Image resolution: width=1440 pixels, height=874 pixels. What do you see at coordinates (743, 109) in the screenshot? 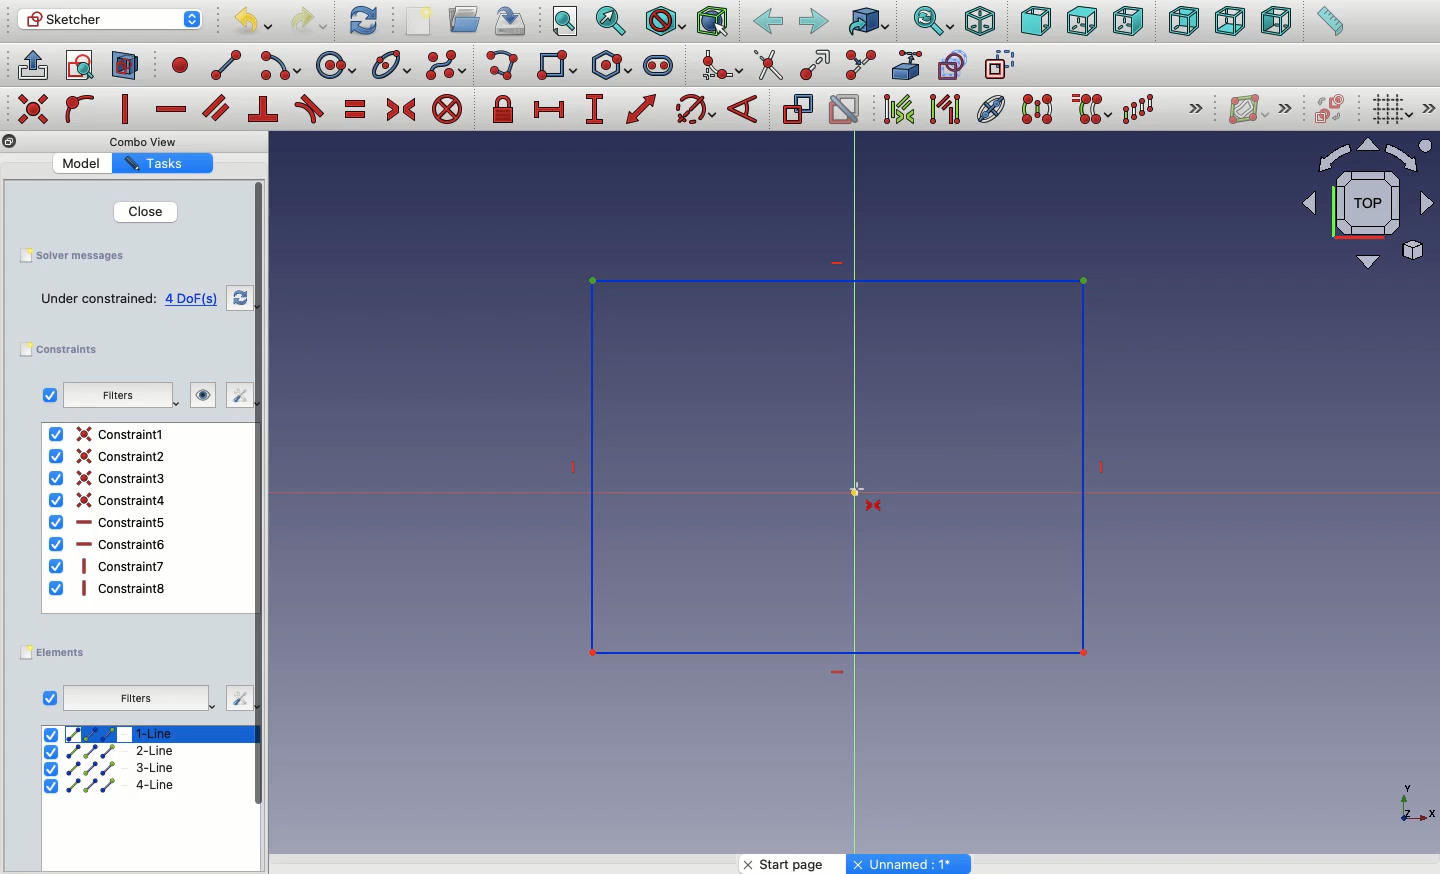
I see `Constrain angle` at bounding box center [743, 109].